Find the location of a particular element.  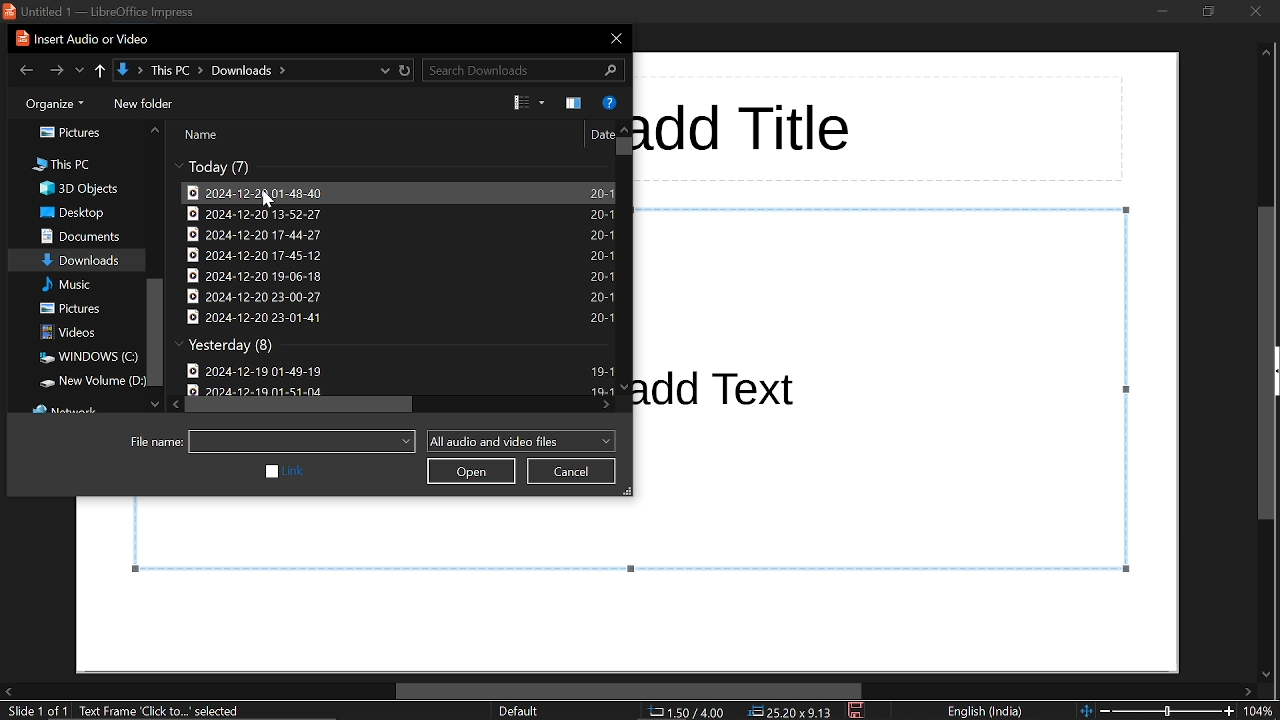

file format is located at coordinates (519, 440).